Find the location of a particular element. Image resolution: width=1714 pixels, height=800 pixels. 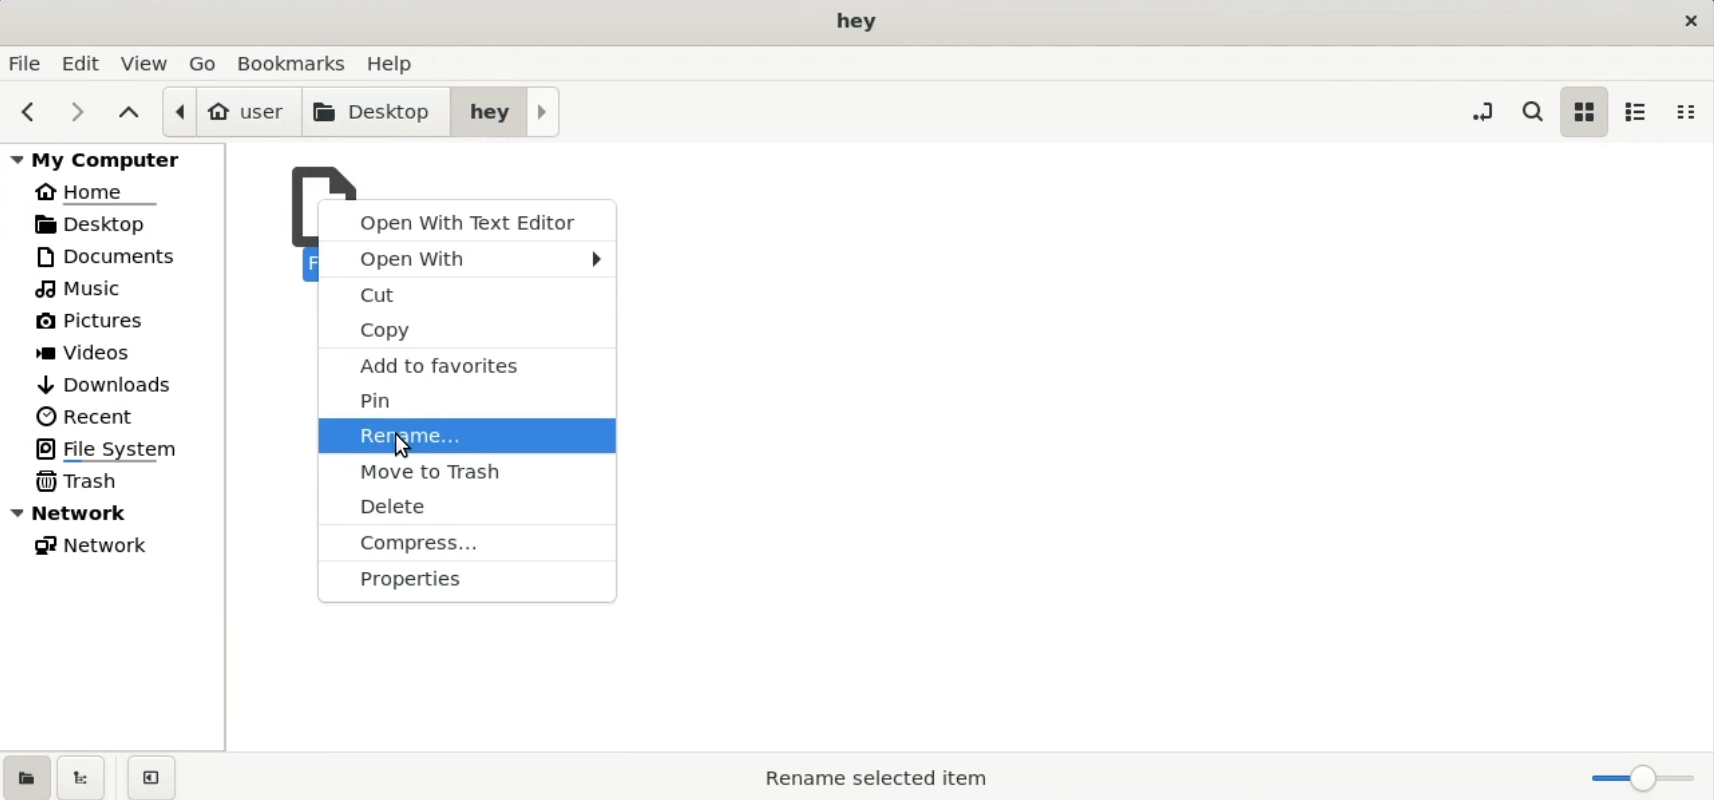

properties is located at coordinates (465, 581).